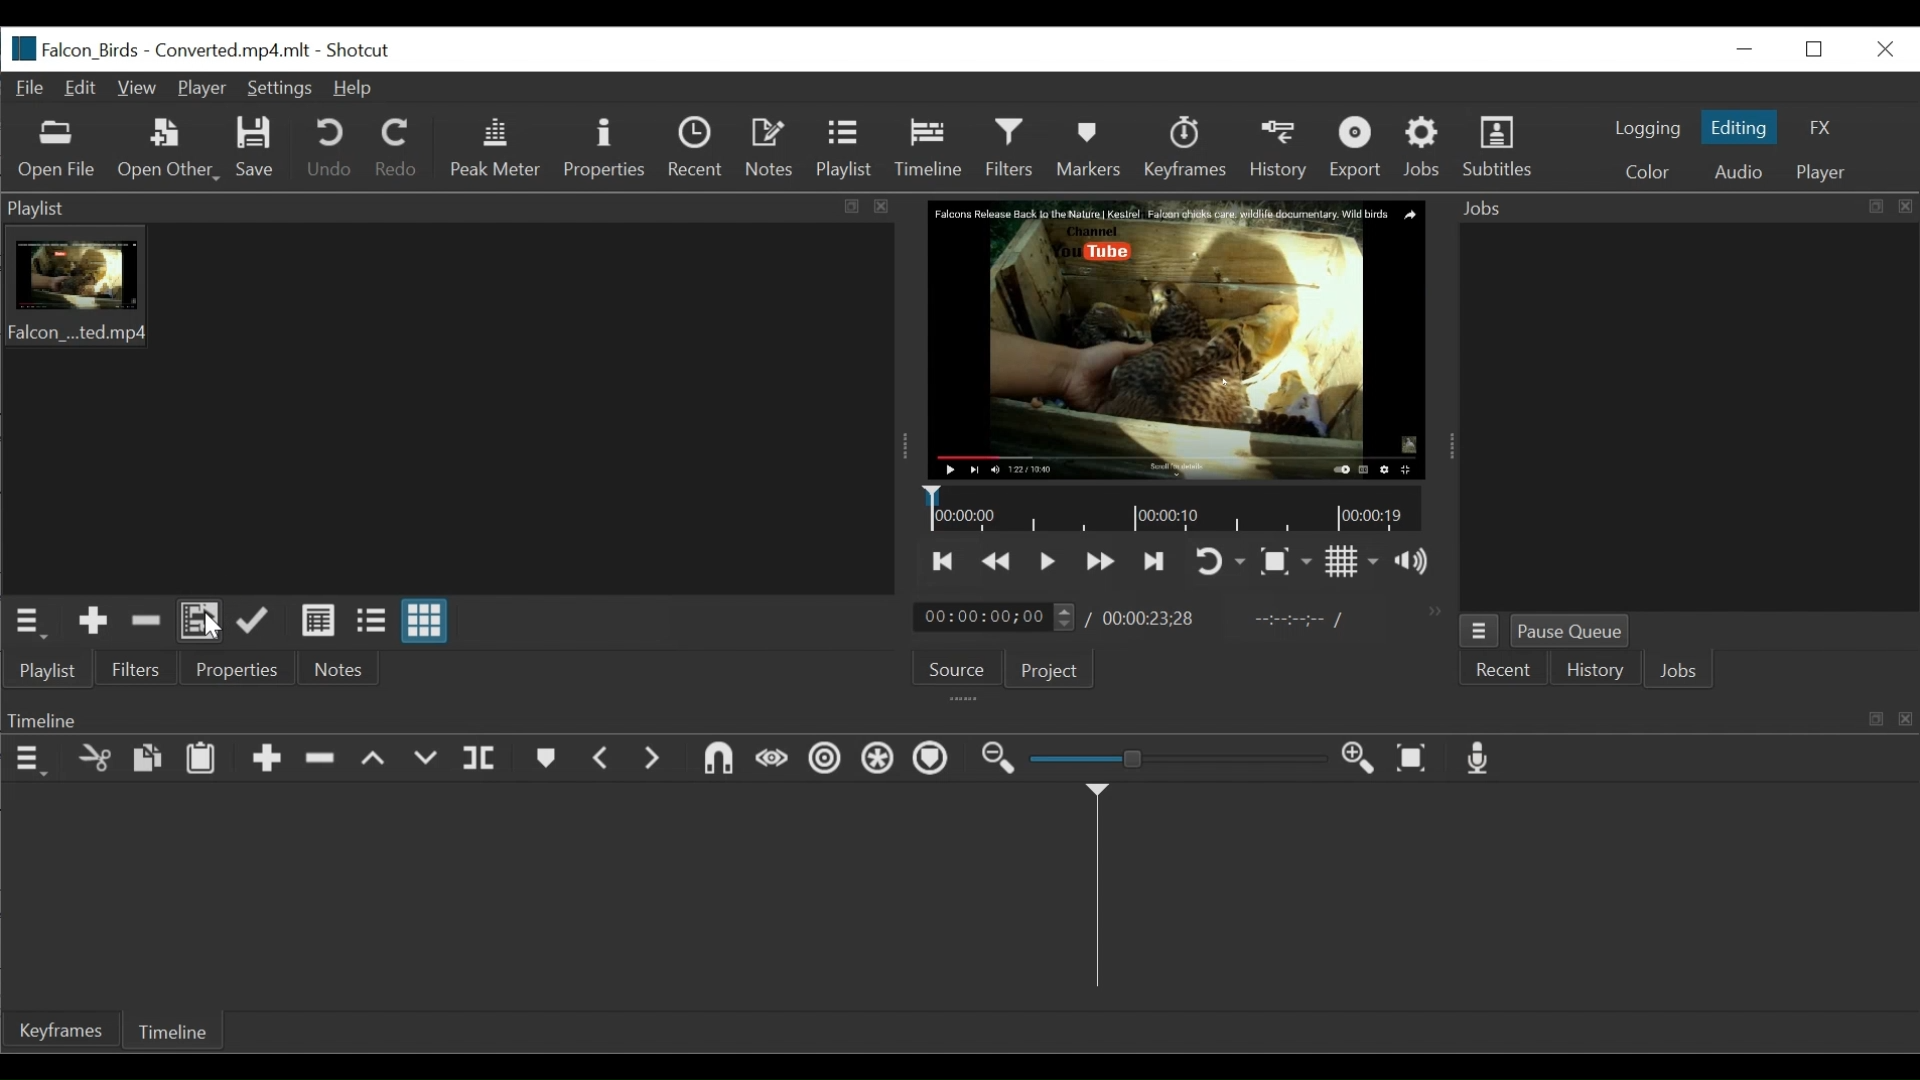 The width and height of the screenshot is (1920, 1080). I want to click on Playlist, so click(842, 150).